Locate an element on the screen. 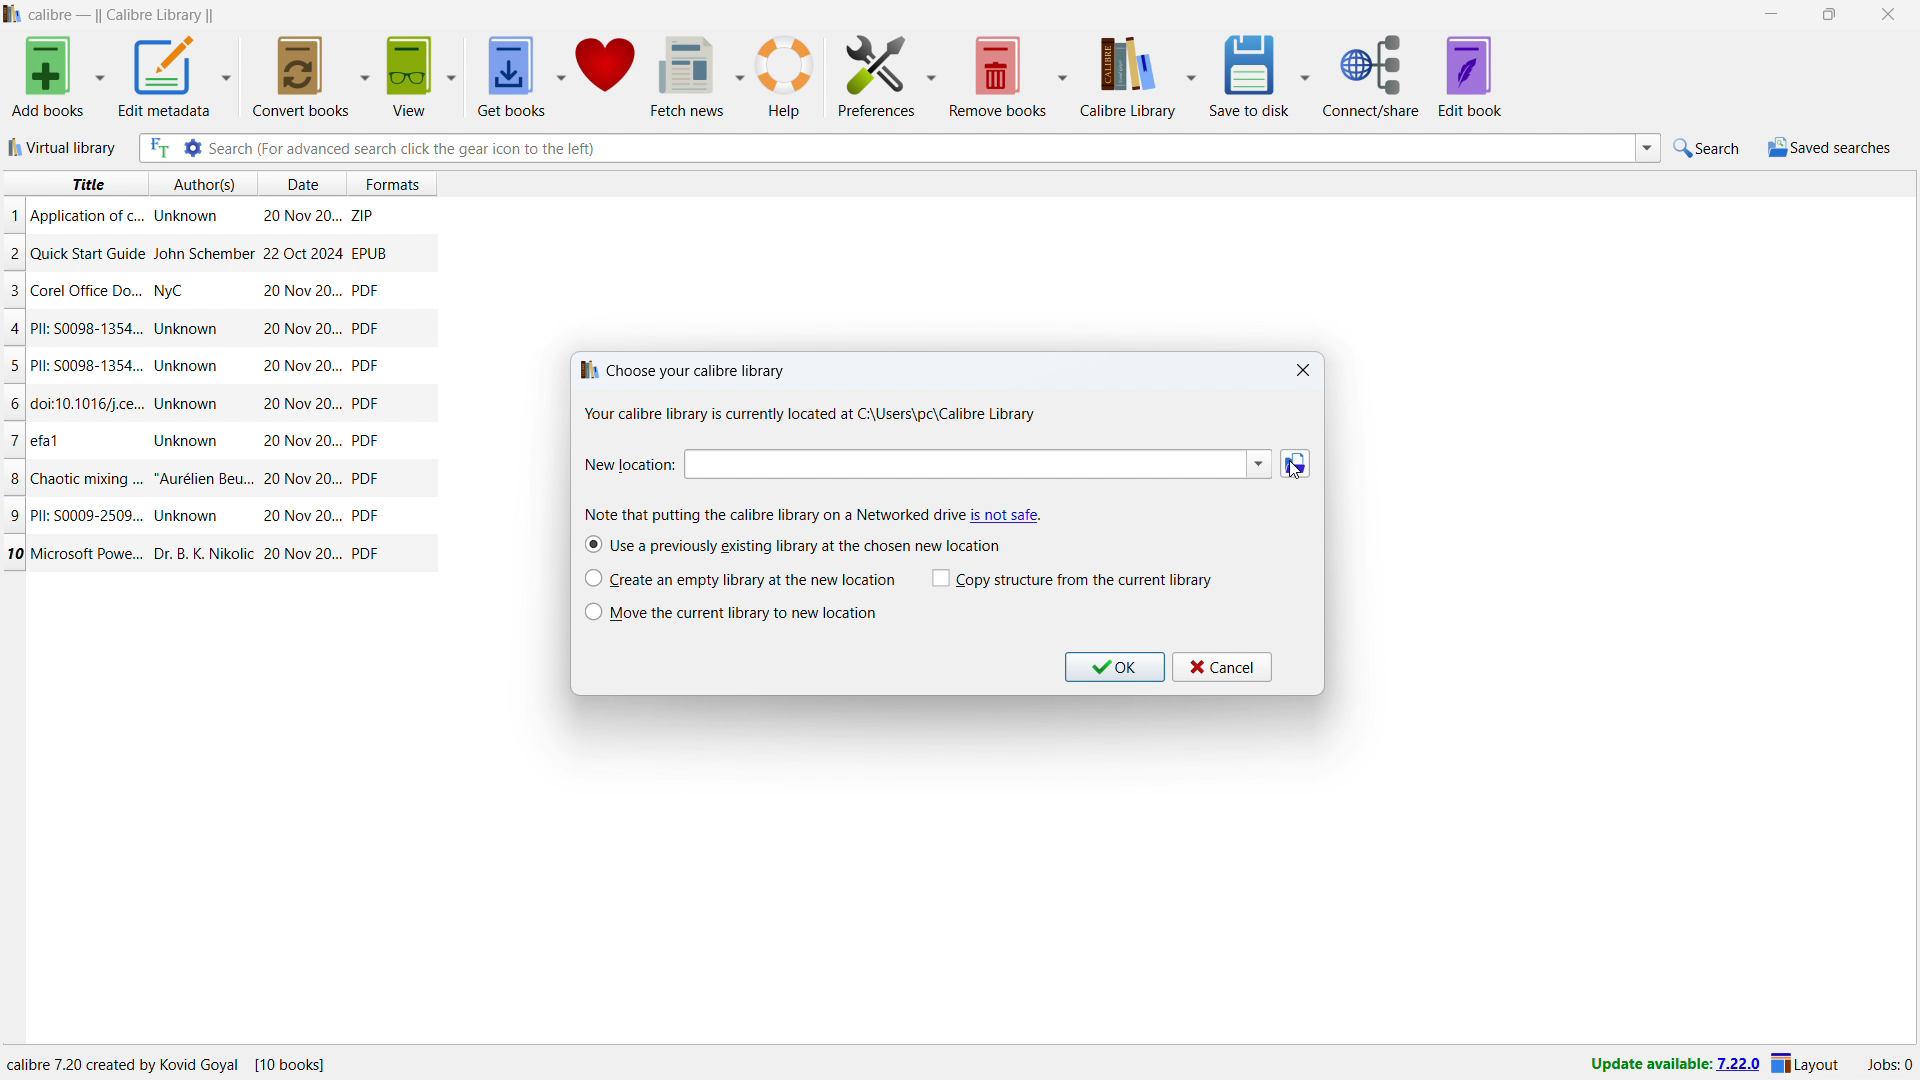 Image resolution: width=1920 pixels, height=1080 pixels. calibre library is located at coordinates (1124, 79).